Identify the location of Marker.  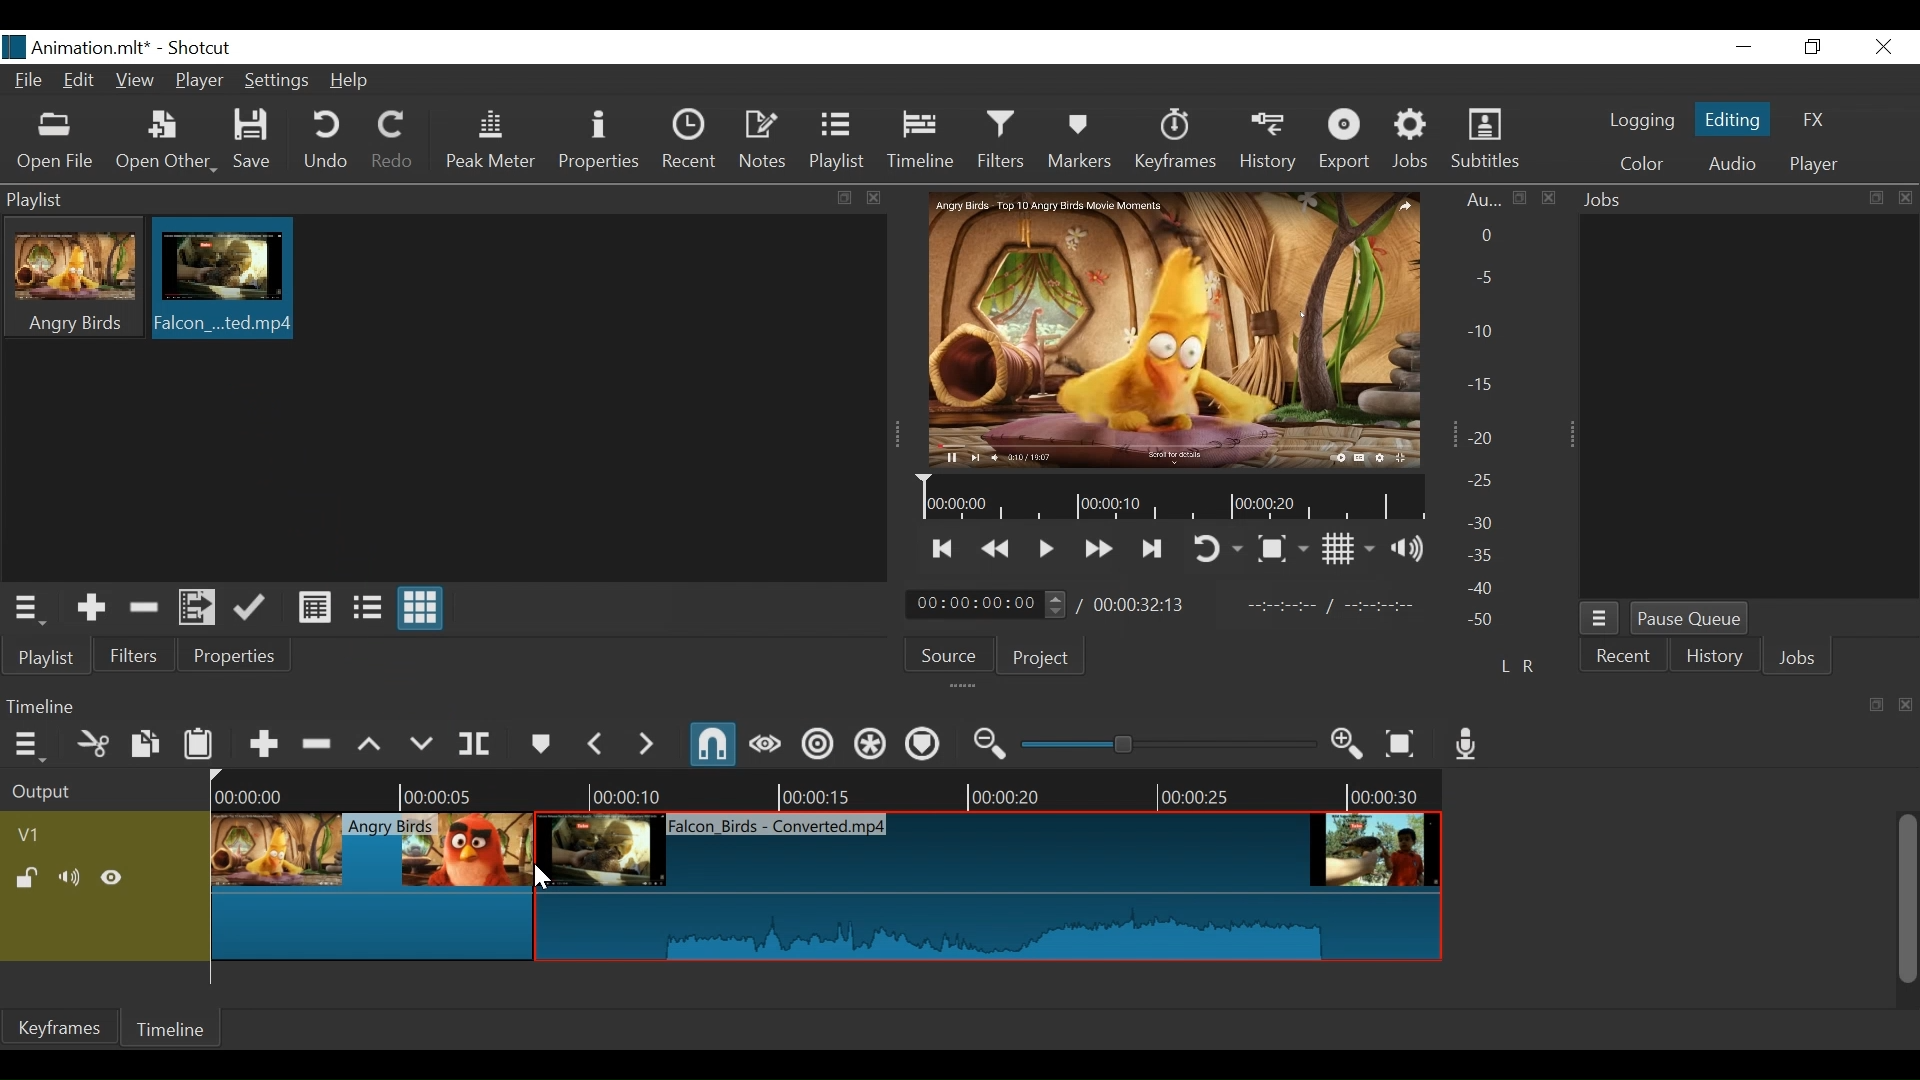
(539, 741).